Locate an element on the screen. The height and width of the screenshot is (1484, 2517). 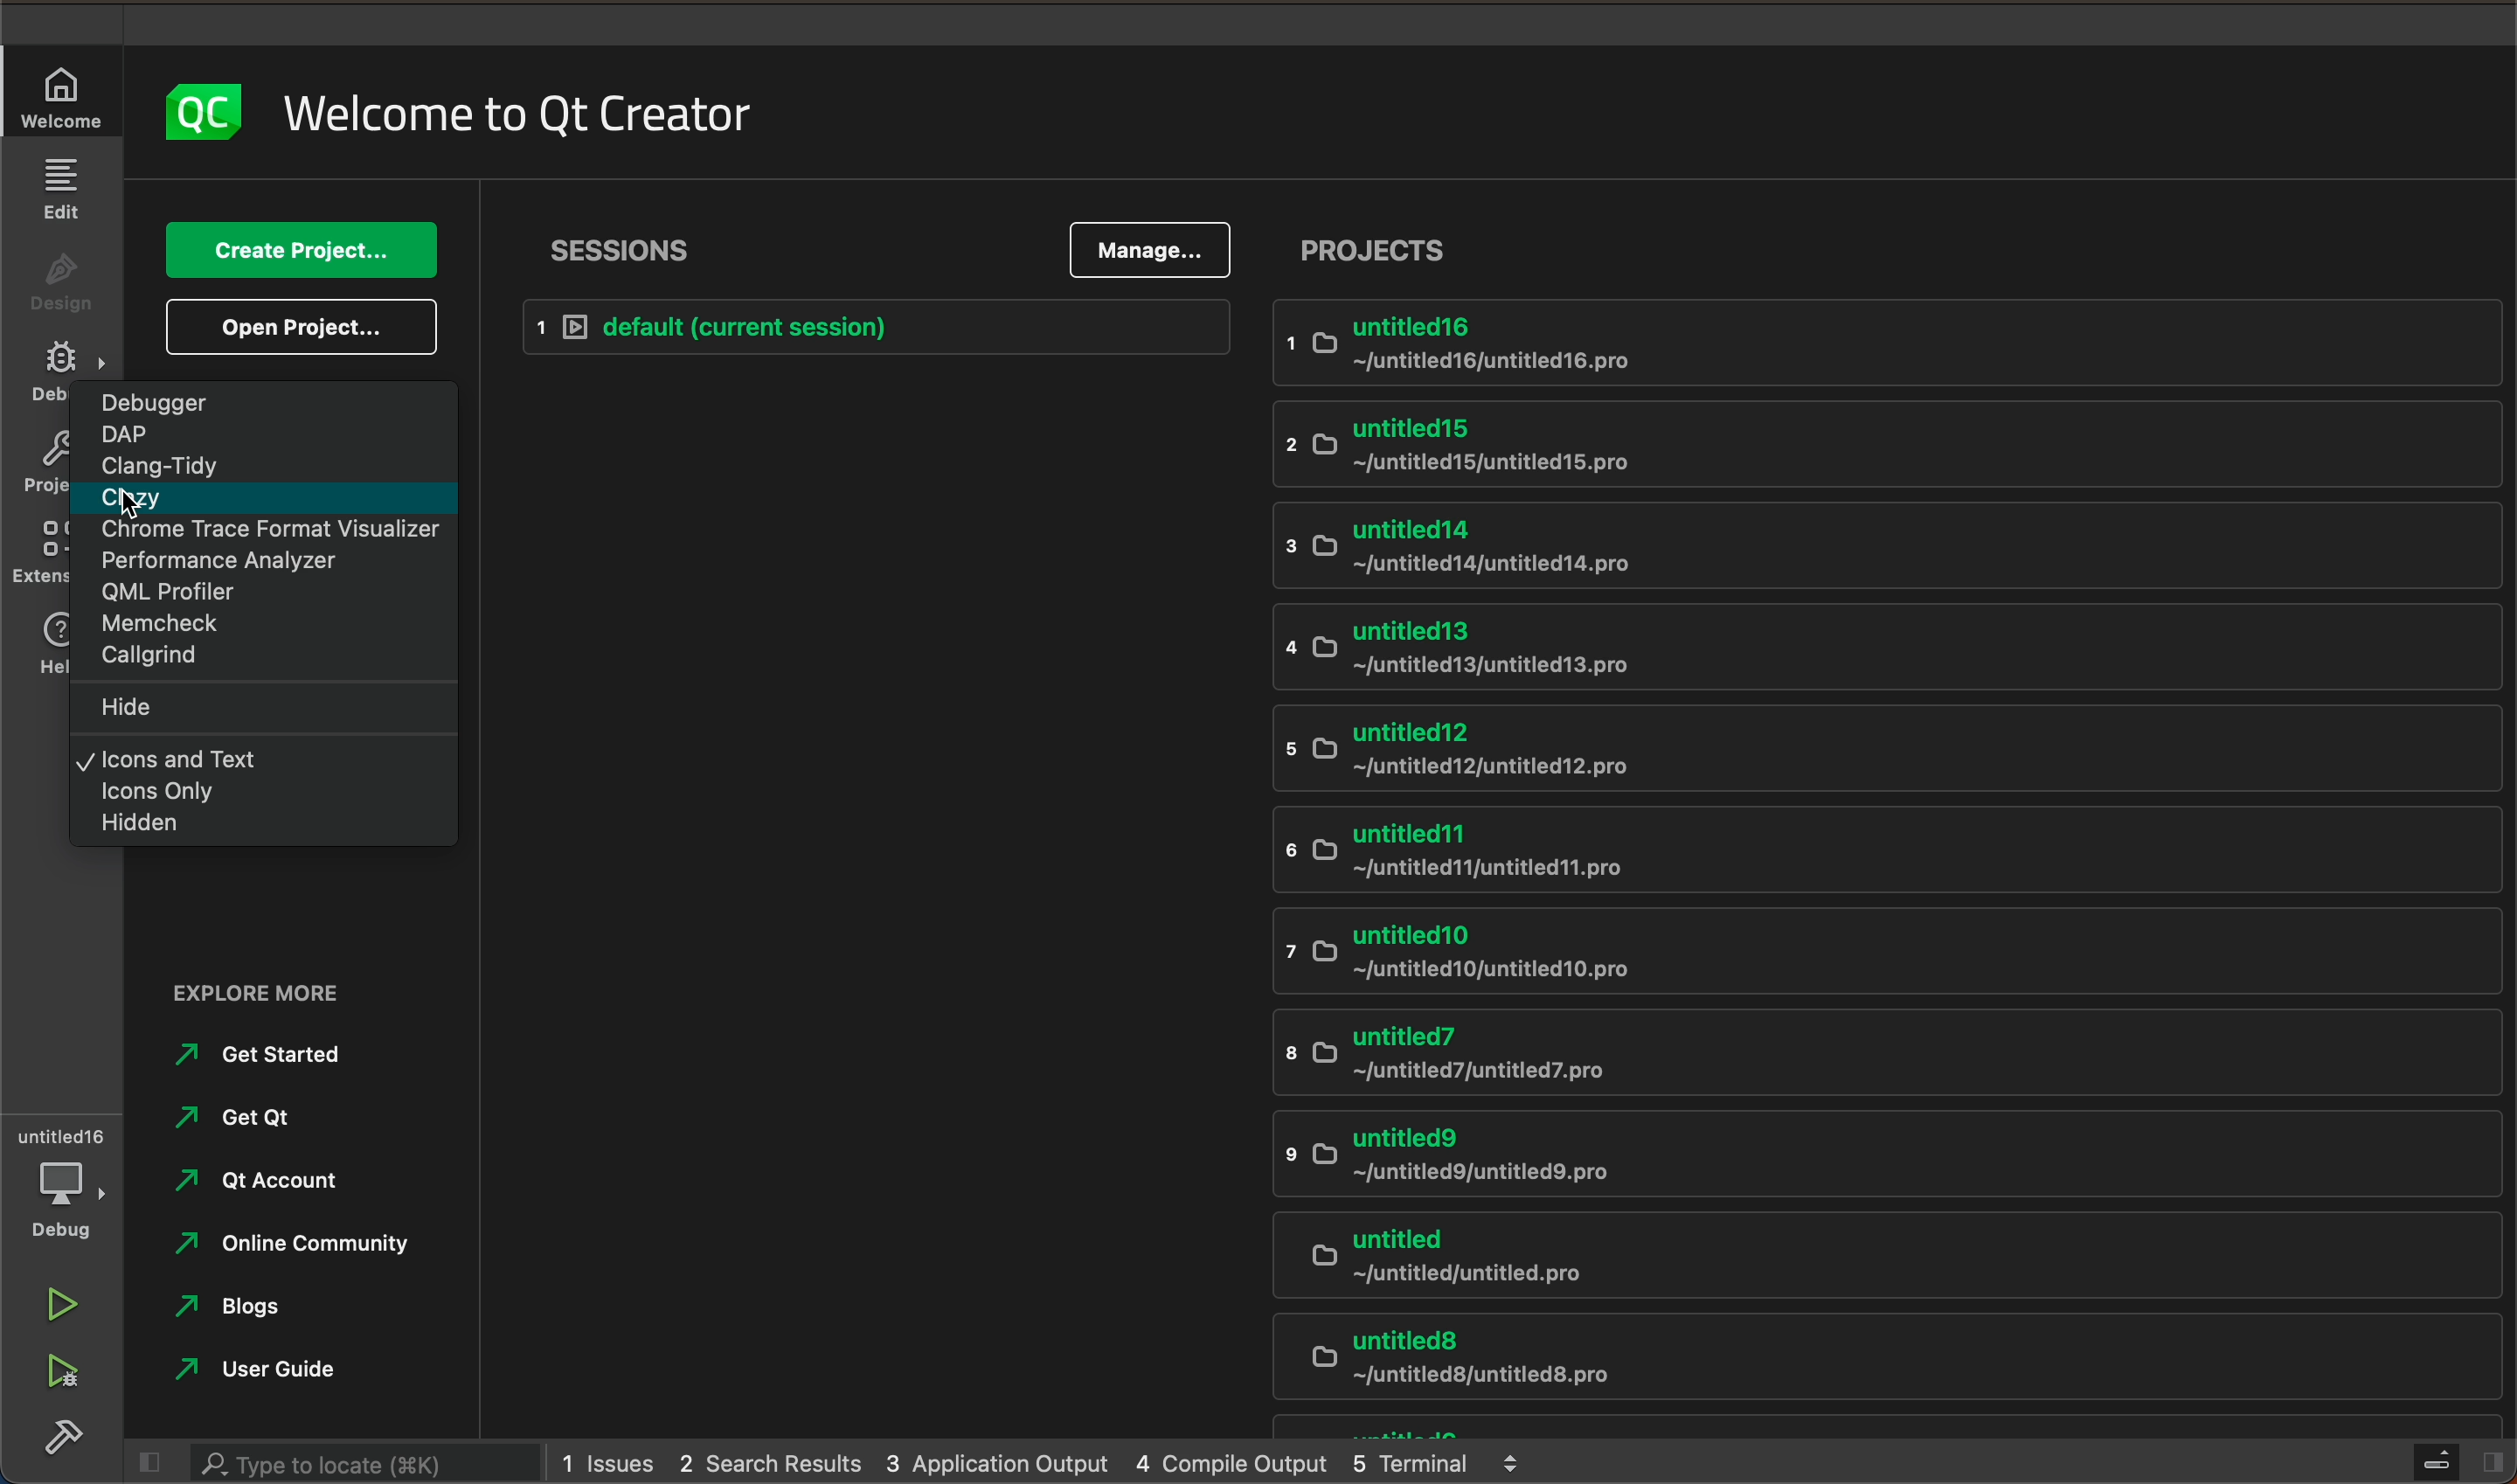
projects is located at coordinates (1374, 248).